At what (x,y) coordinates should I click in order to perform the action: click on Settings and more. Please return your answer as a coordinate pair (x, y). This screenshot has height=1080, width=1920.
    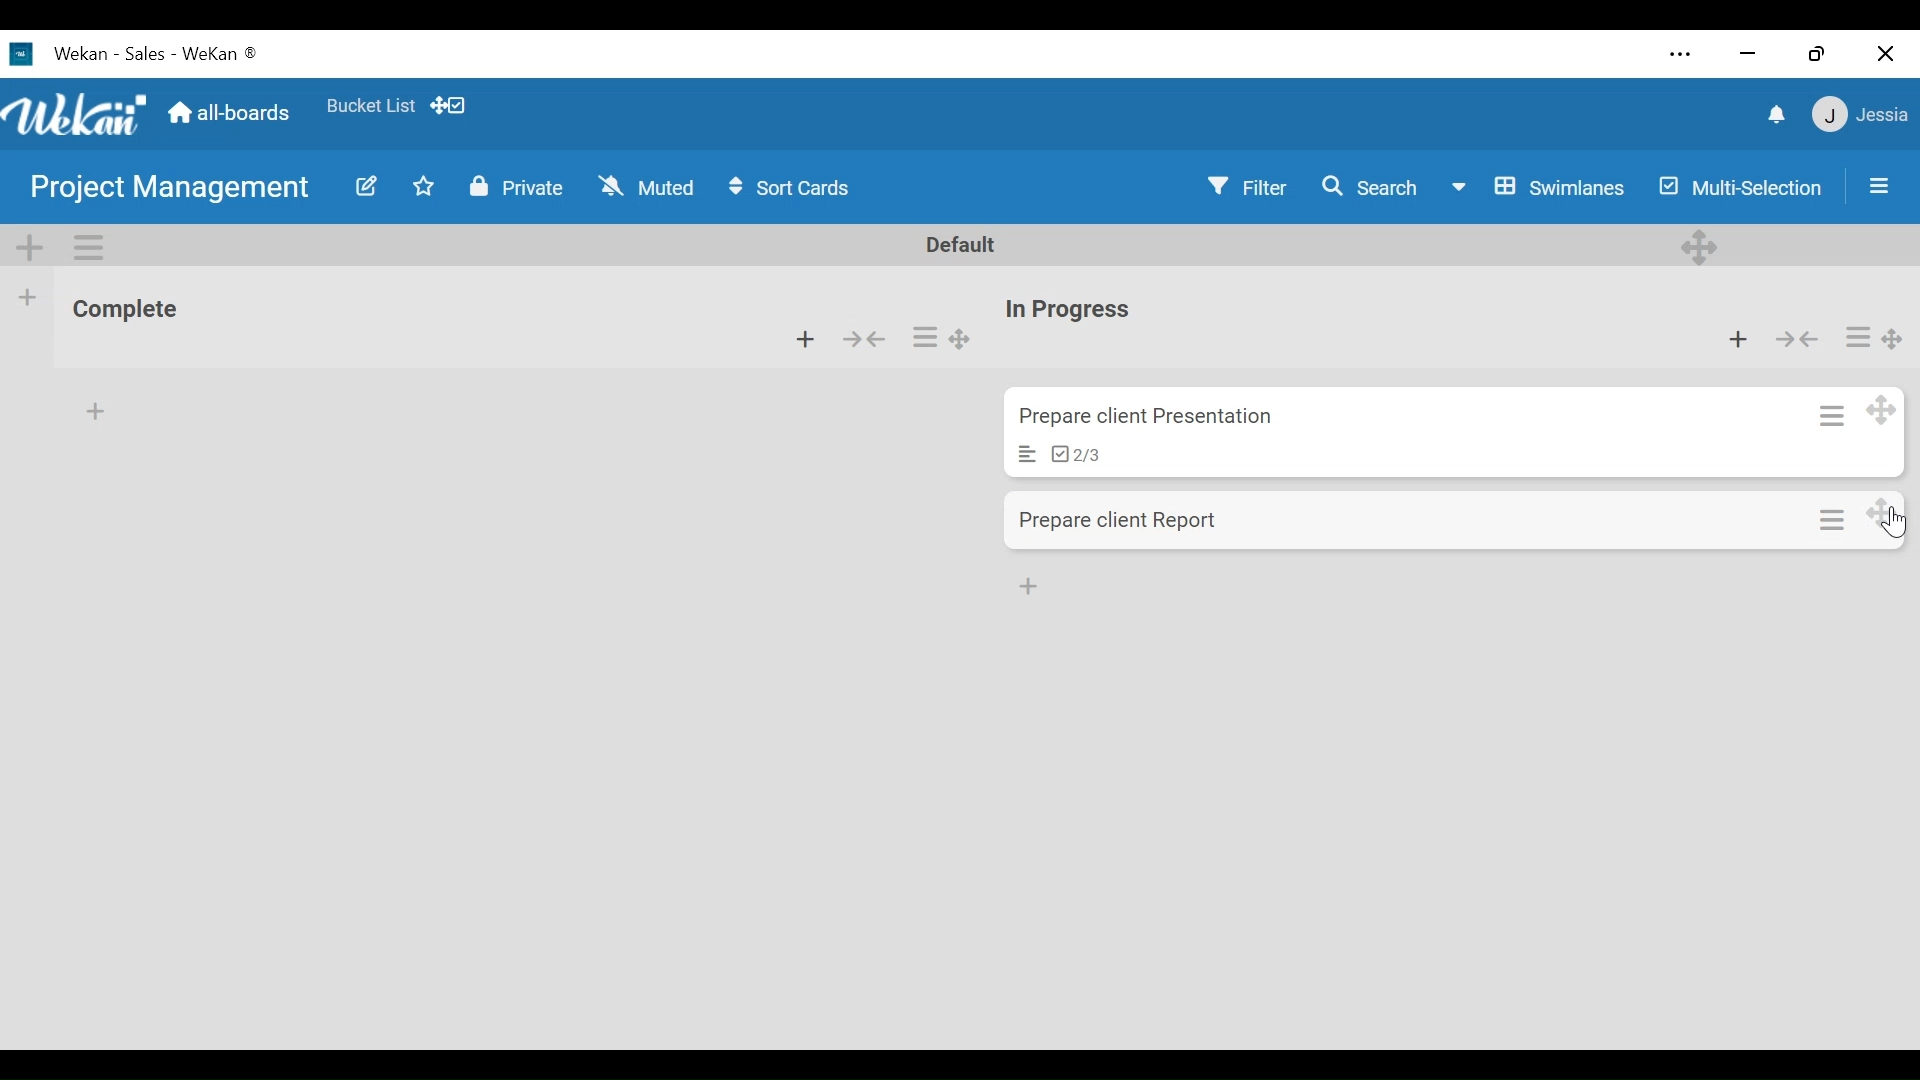
    Looking at the image, I should click on (1672, 52).